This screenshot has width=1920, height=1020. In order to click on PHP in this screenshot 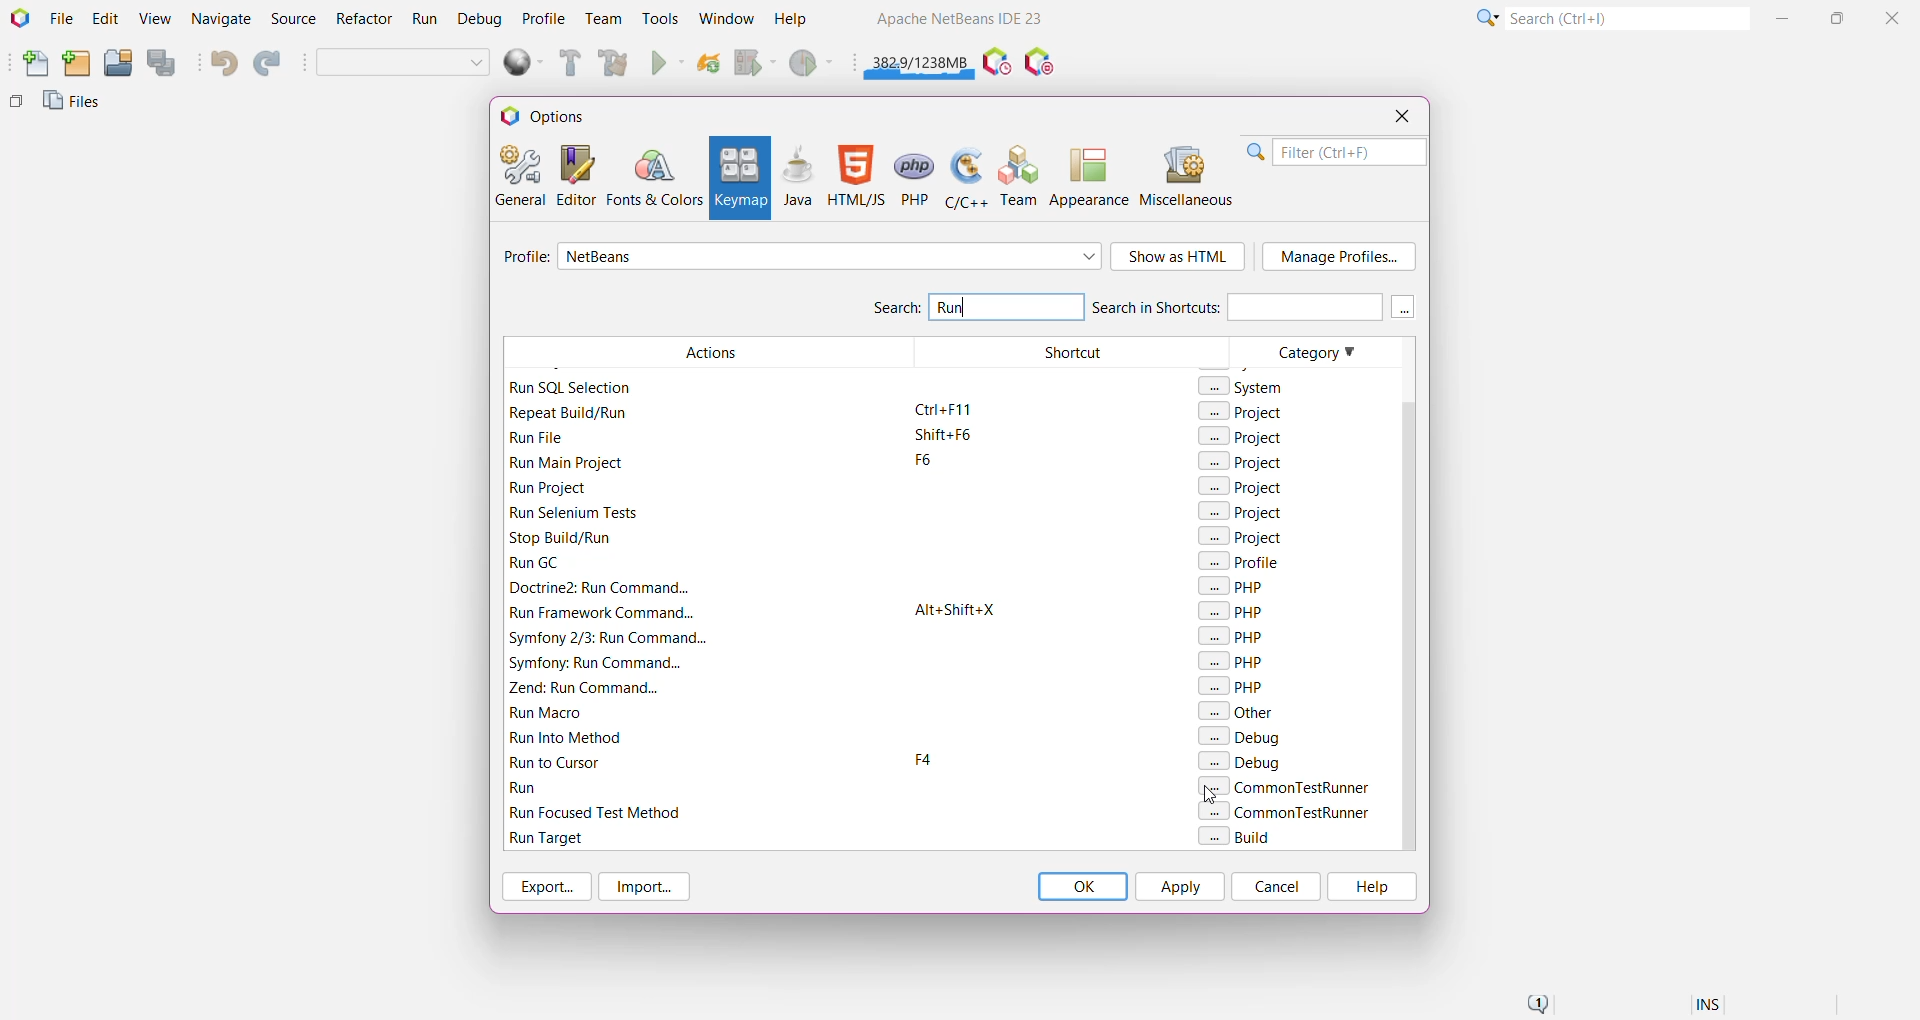, I will do `click(916, 176)`.